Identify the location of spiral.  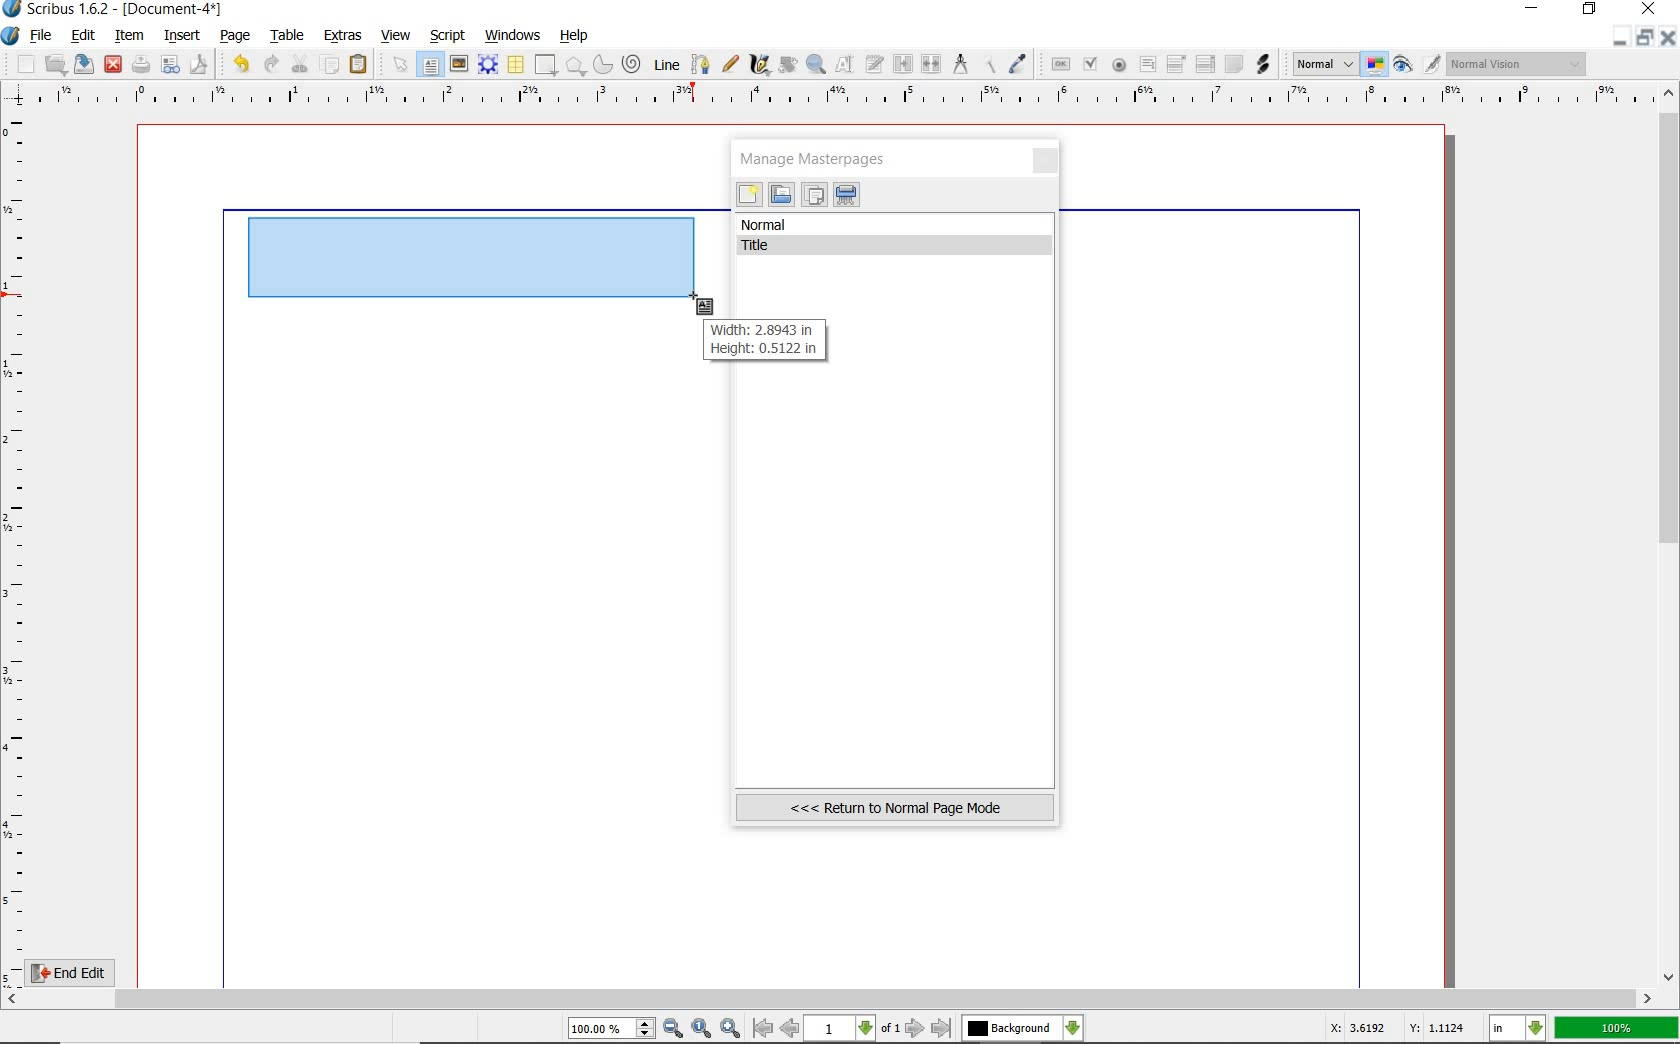
(632, 64).